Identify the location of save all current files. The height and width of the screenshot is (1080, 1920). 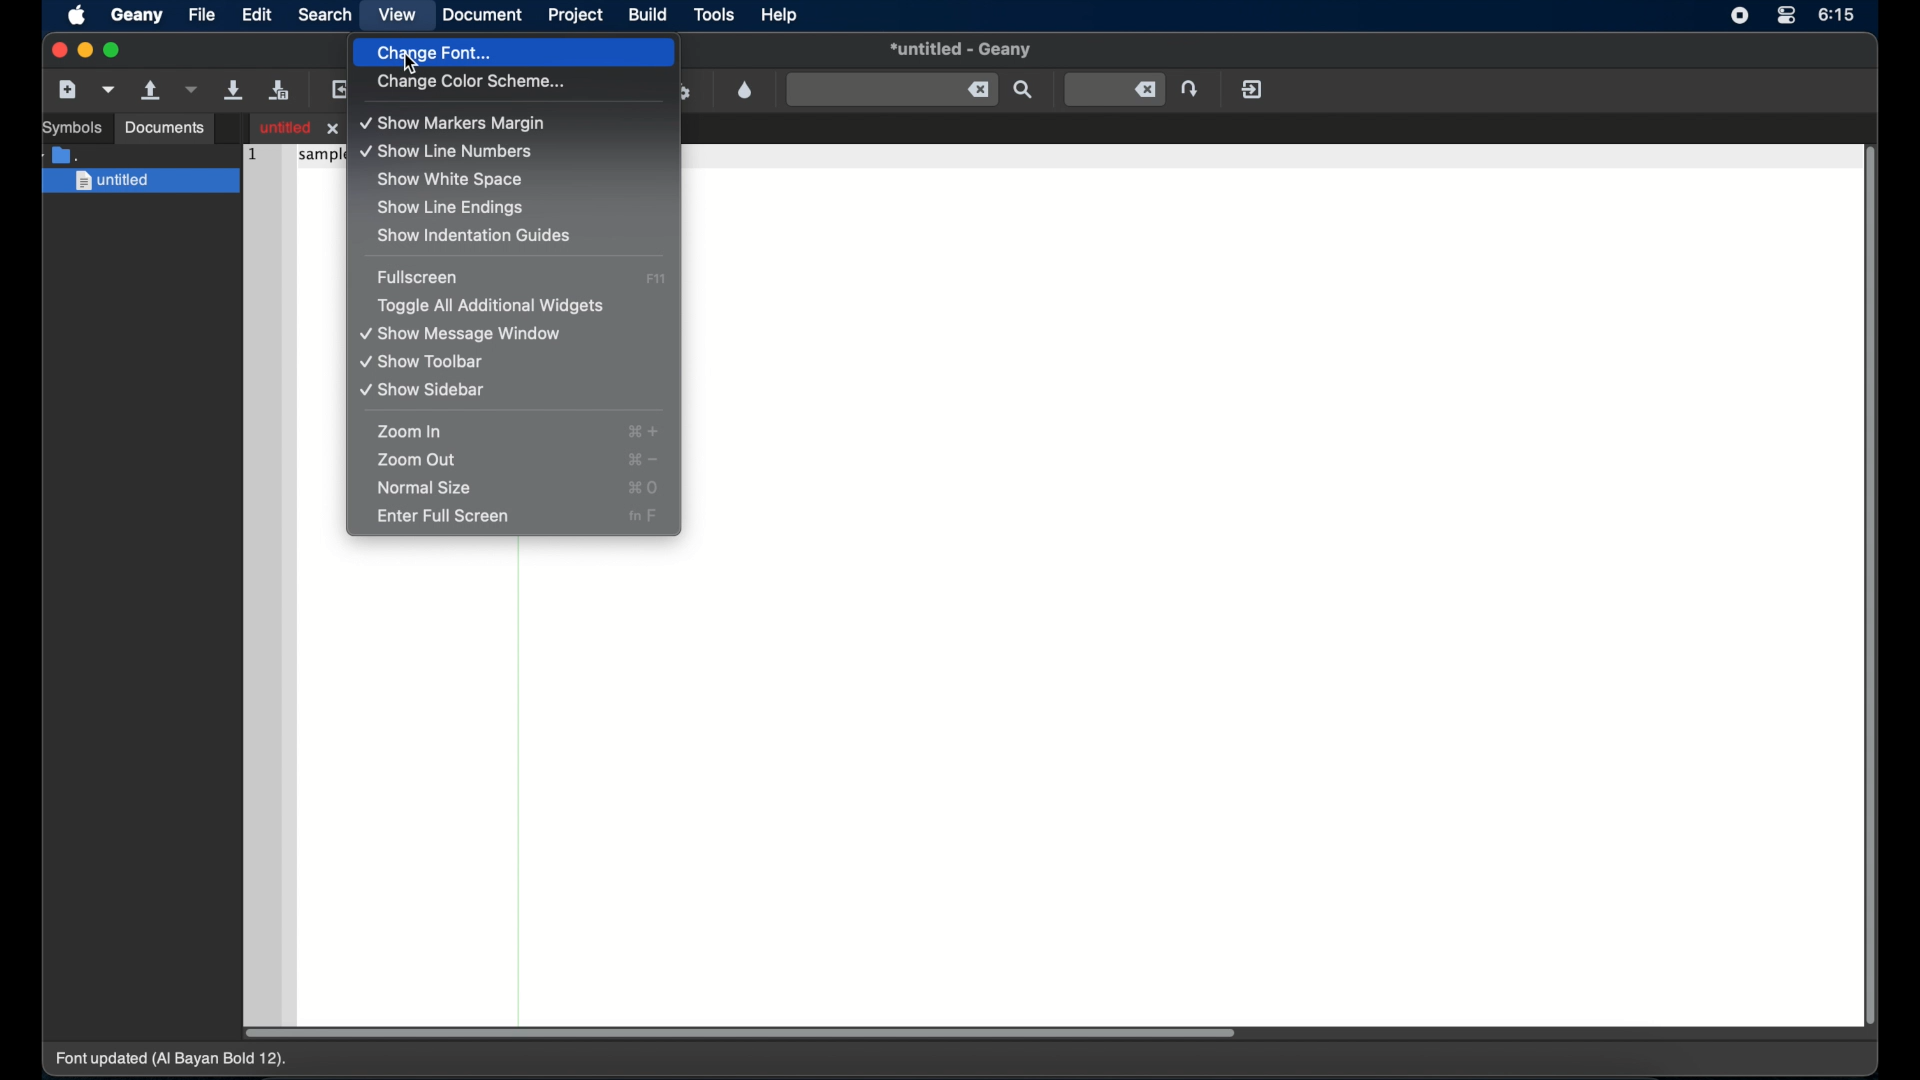
(279, 91).